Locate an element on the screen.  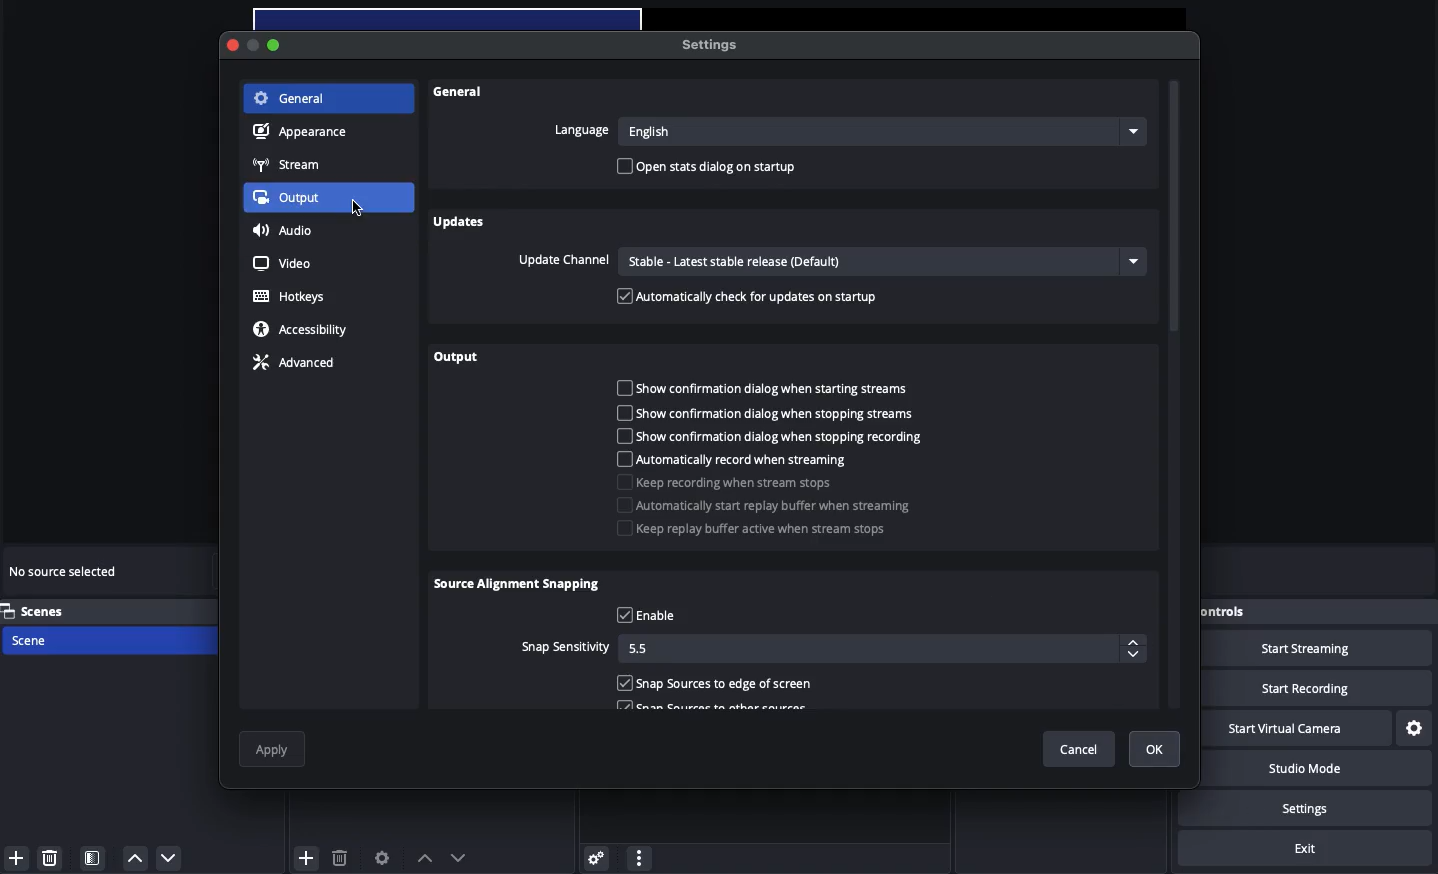
Studio mode is located at coordinates (1305, 771).